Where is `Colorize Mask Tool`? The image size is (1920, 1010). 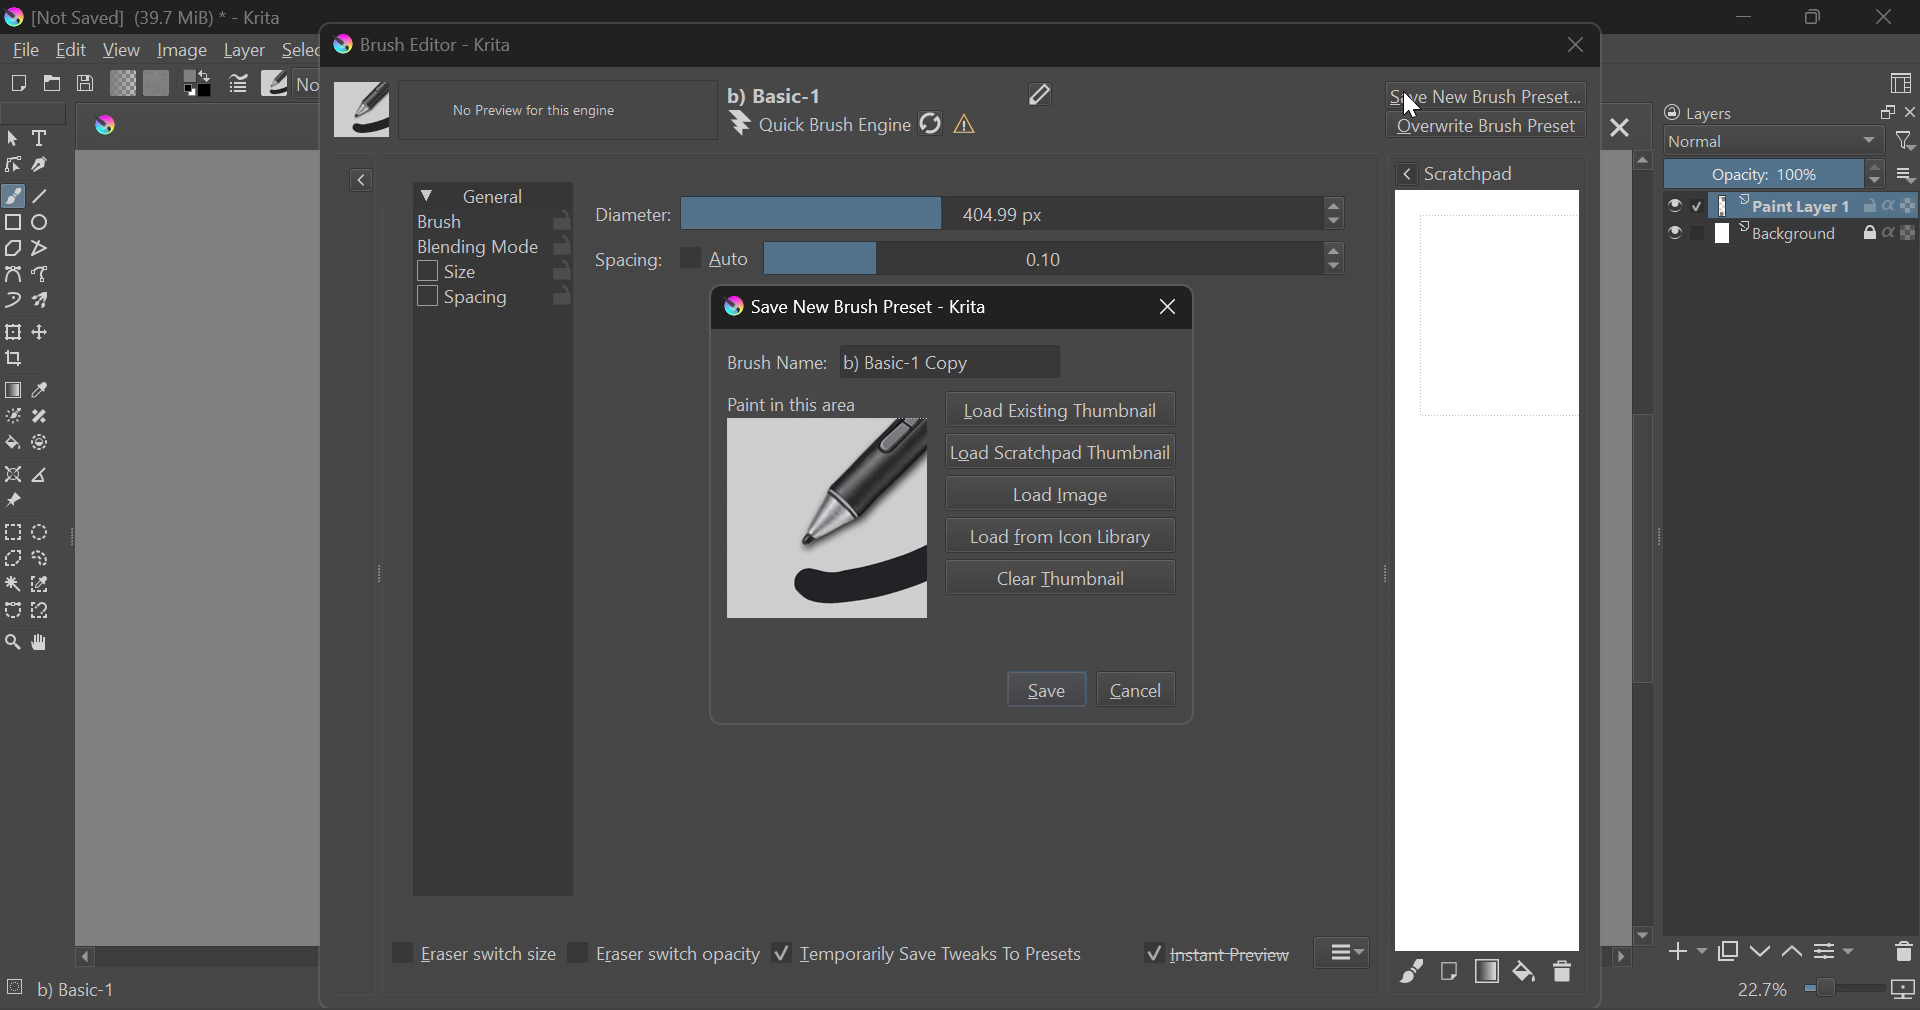
Colorize Mask Tool is located at coordinates (12, 416).